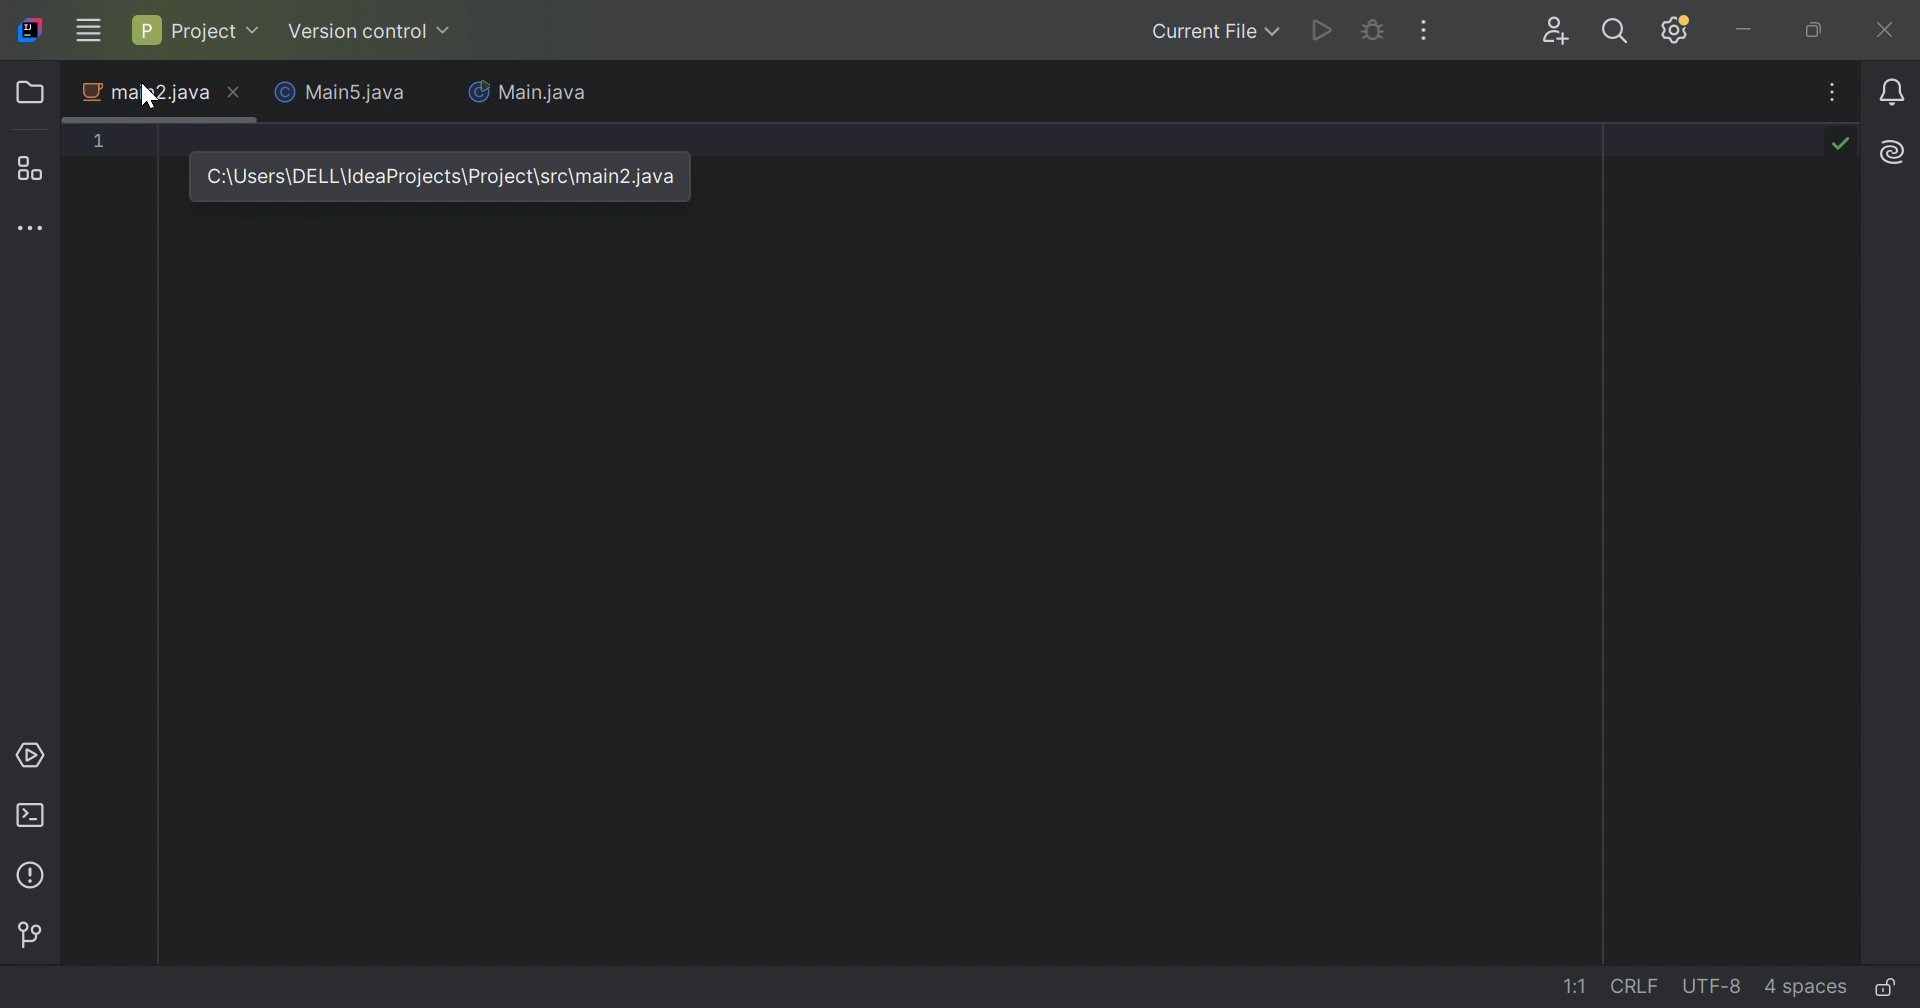  What do you see at coordinates (87, 30) in the screenshot?
I see `Main menu` at bounding box center [87, 30].